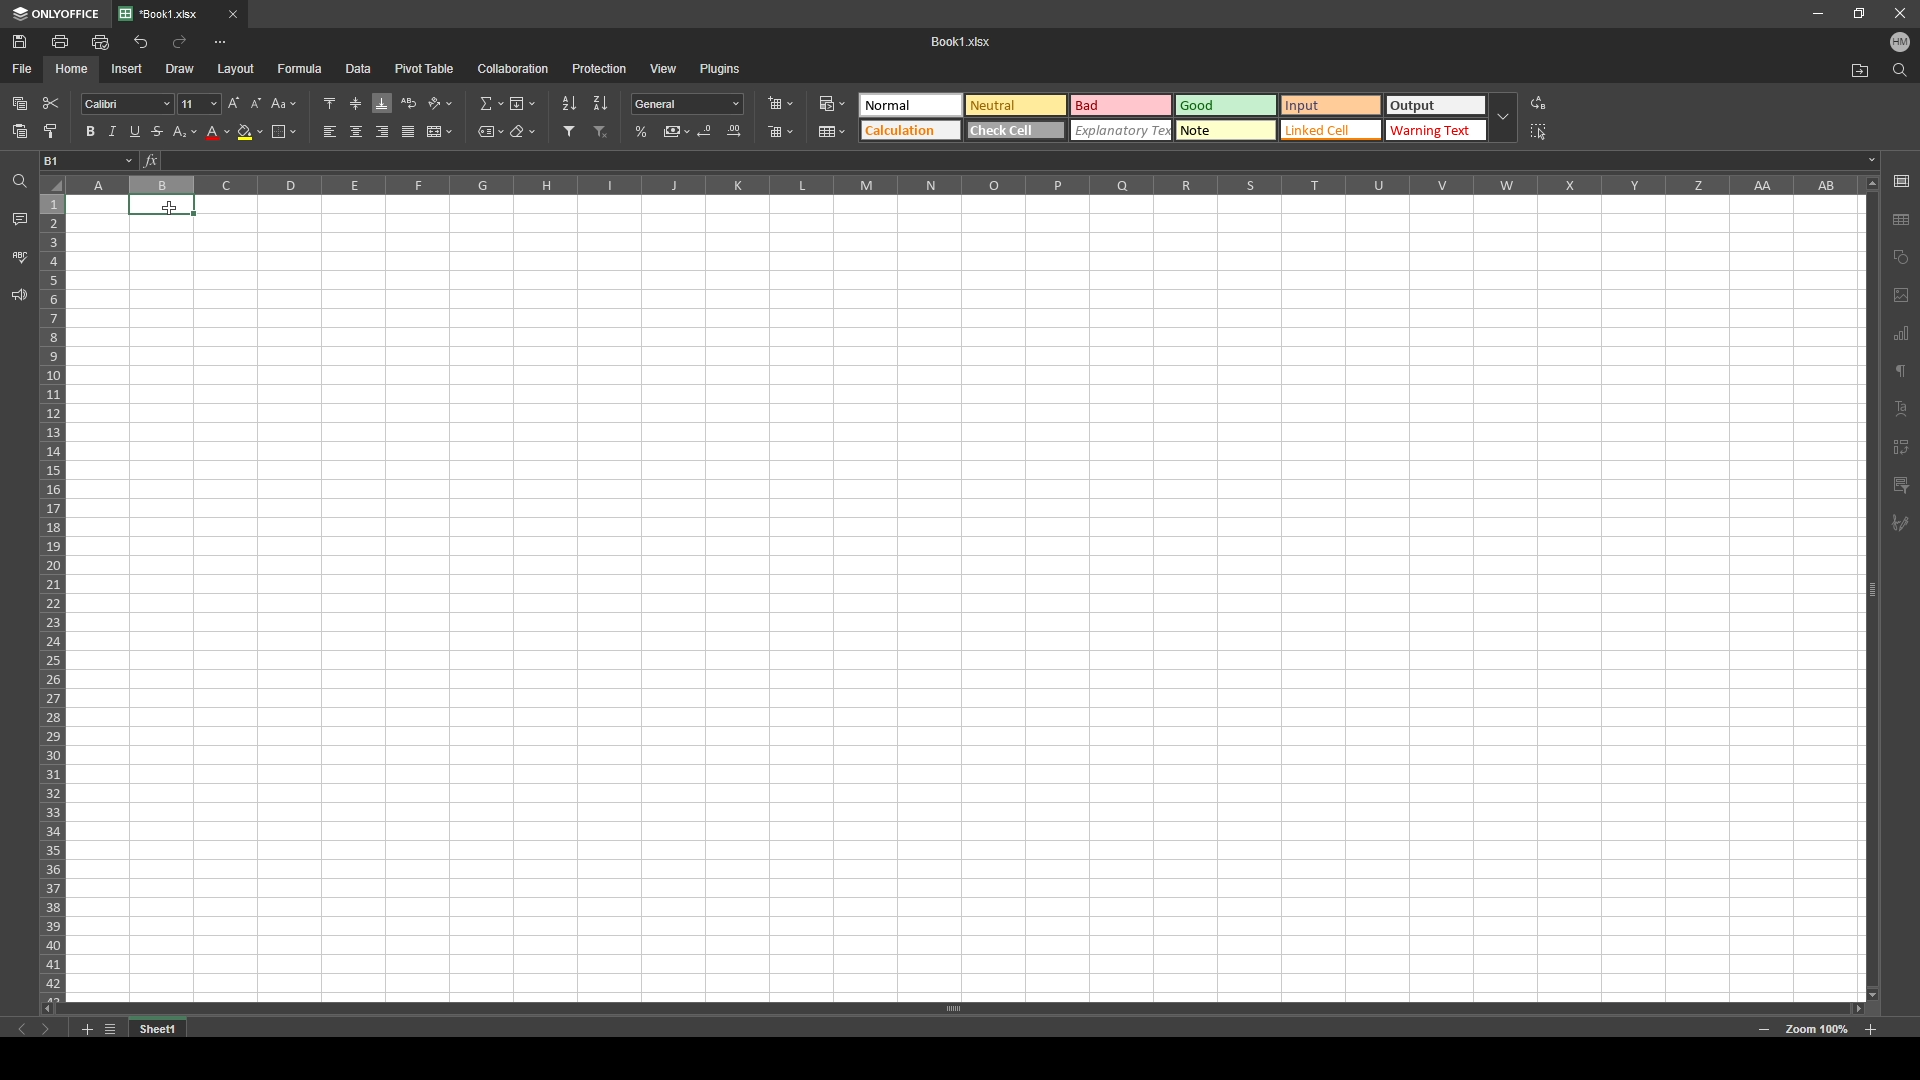  I want to click on zoom out, so click(1764, 1029).